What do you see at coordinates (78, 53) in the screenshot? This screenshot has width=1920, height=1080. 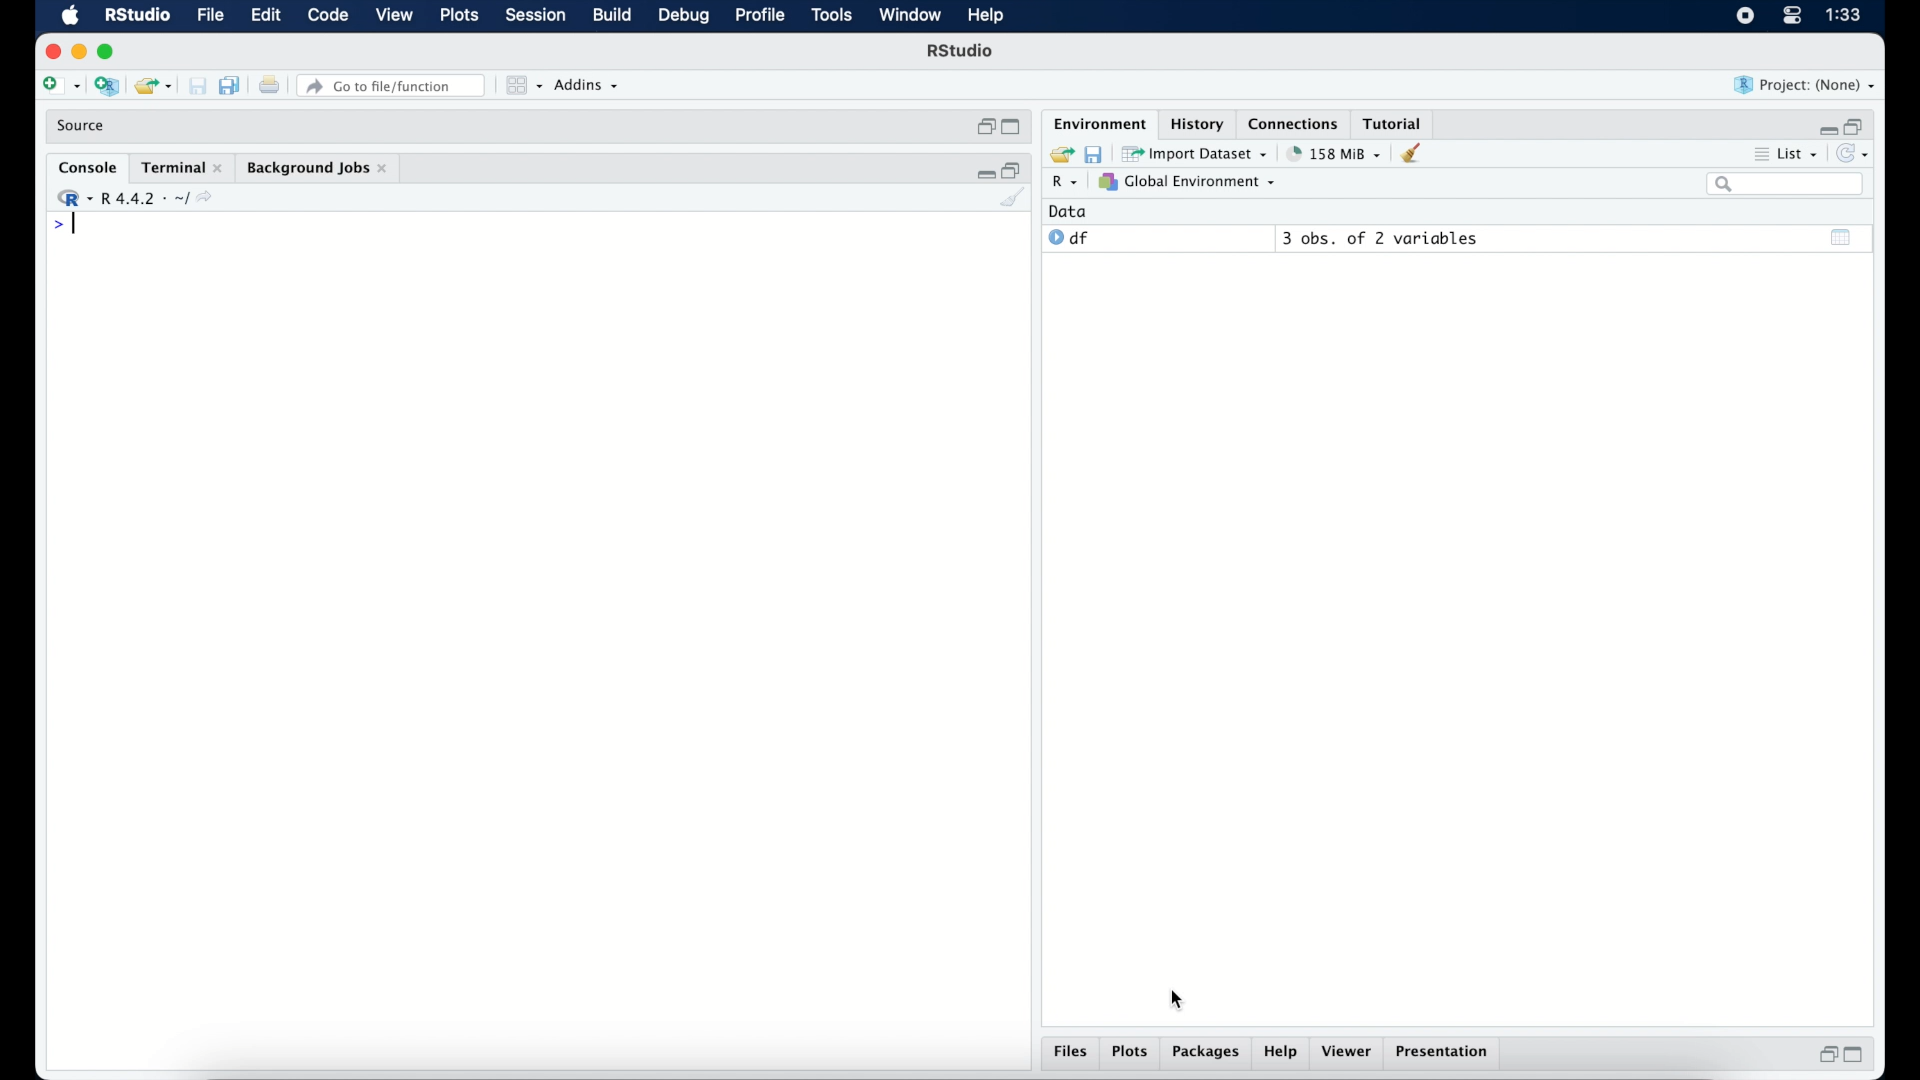 I see `minimize` at bounding box center [78, 53].